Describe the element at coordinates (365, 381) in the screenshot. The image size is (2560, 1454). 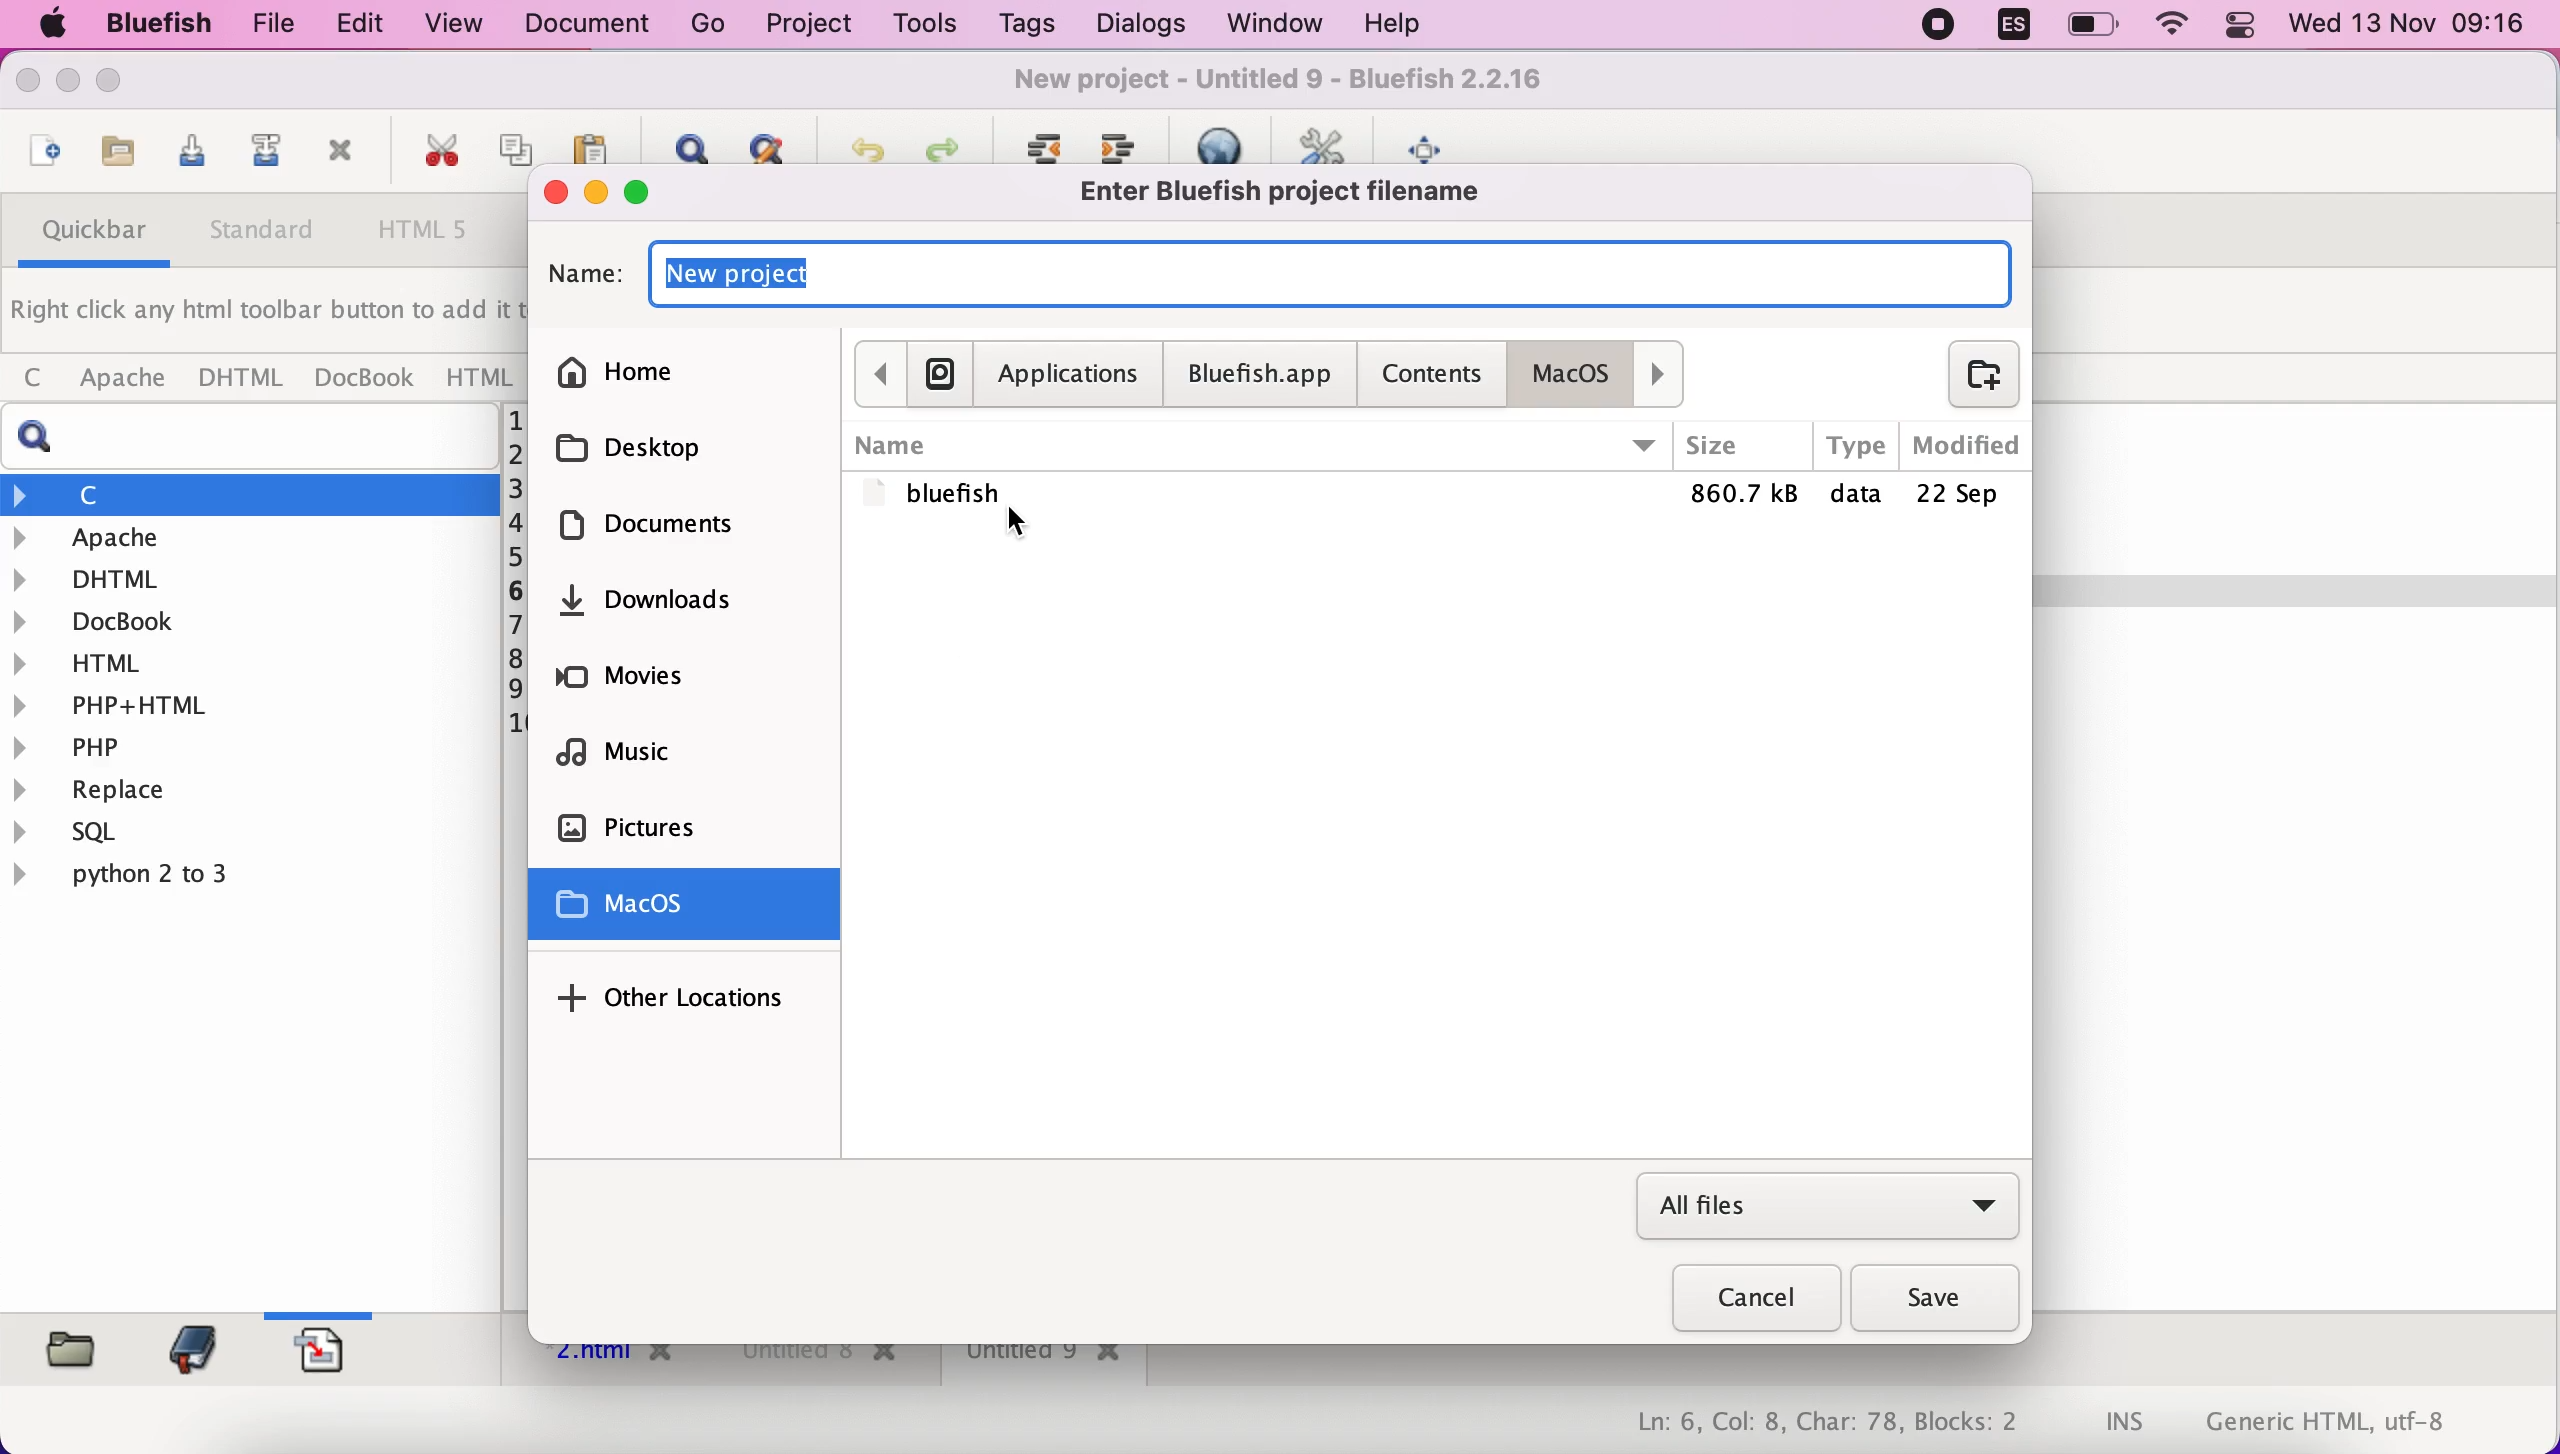
I see `docbook` at that location.